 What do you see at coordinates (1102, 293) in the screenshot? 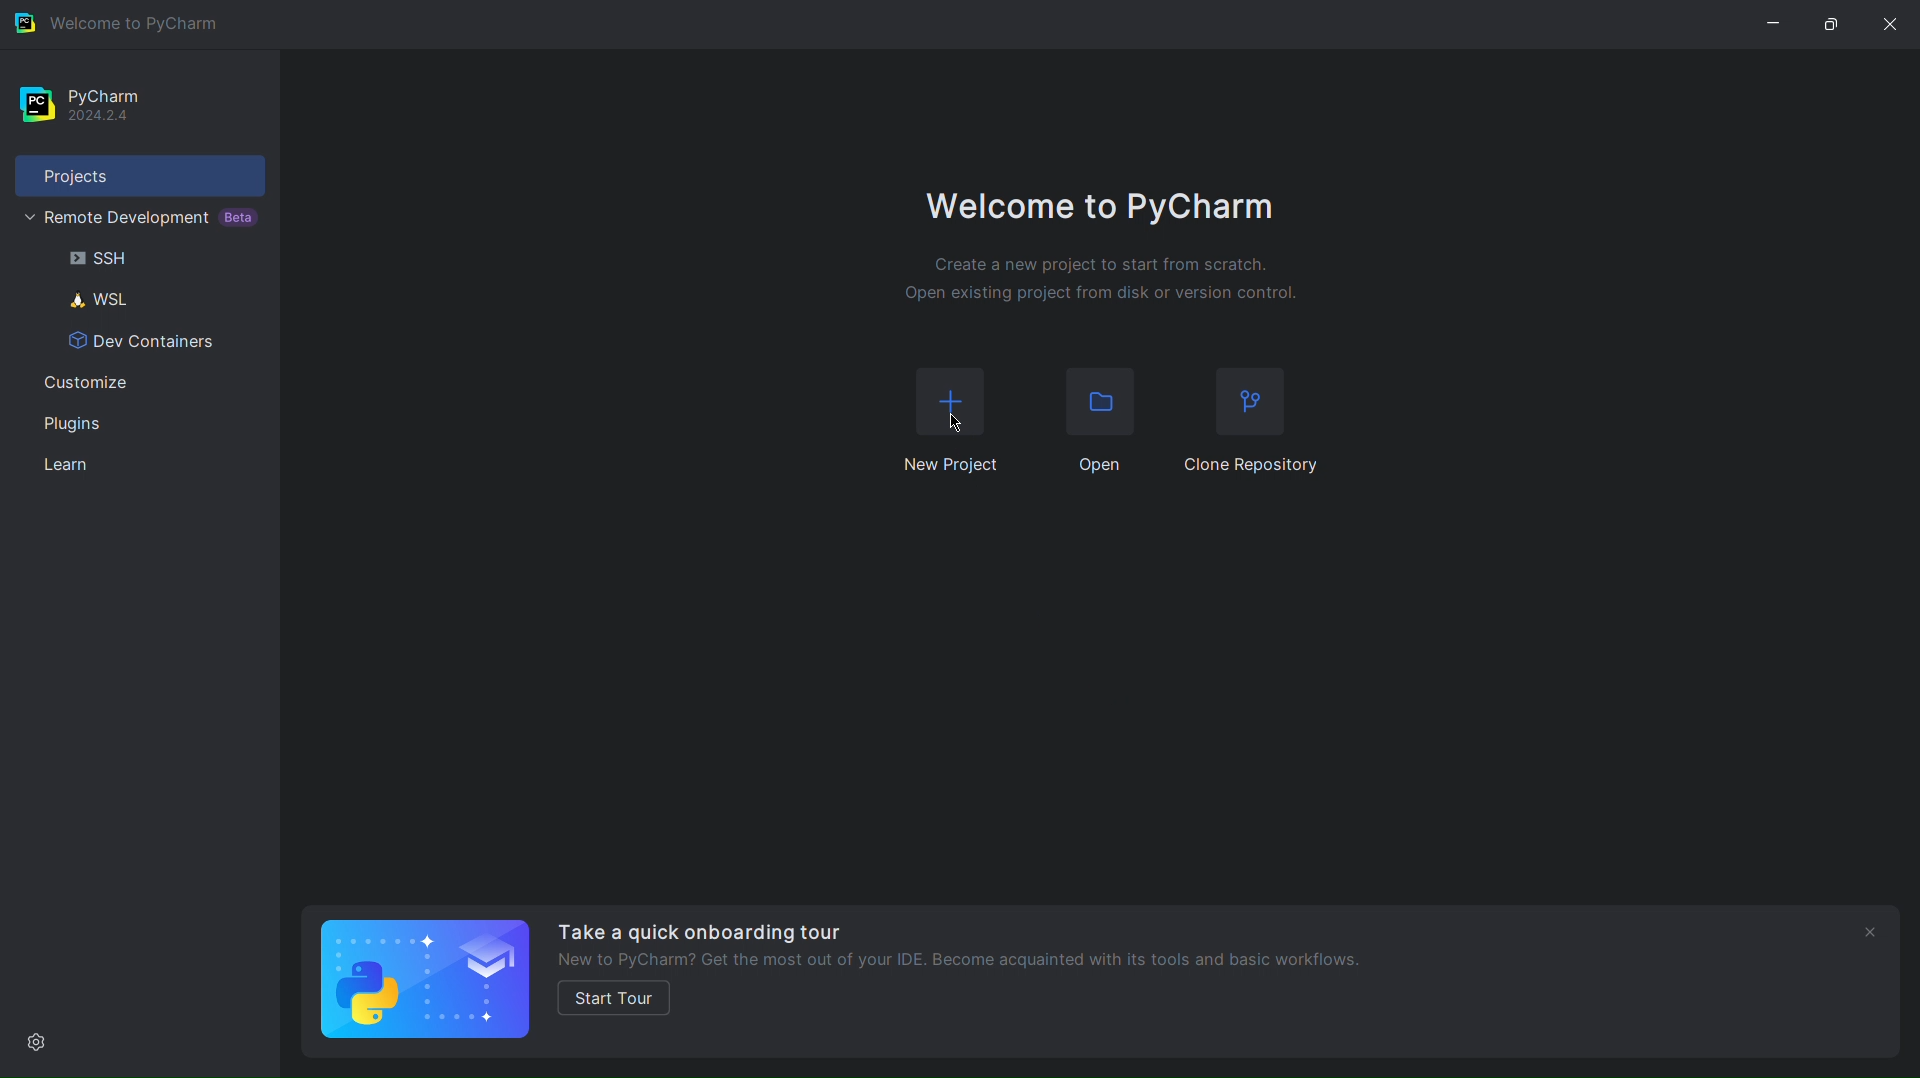
I see `Open existing project` at bounding box center [1102, 293].